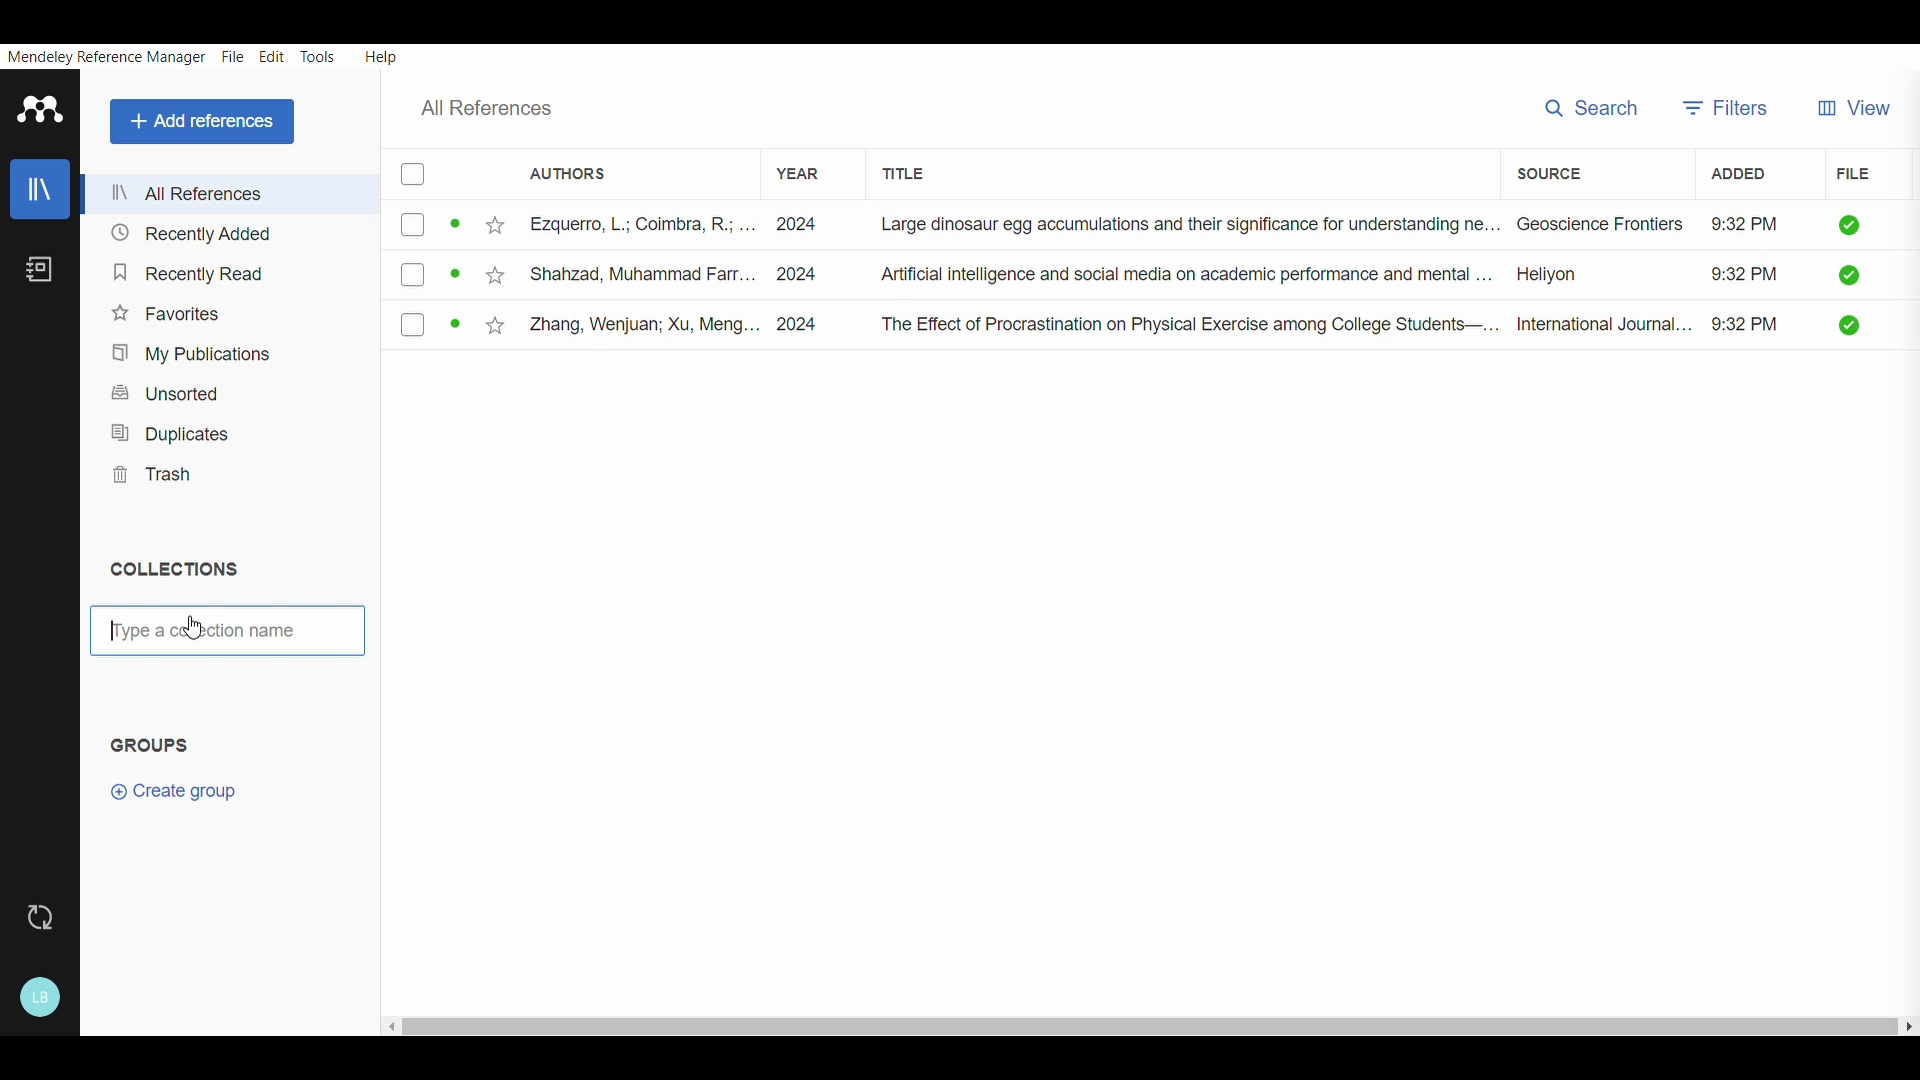 Image resolution: width=1920 pixels, height=1080 pixels. What do you see at coordinates (1852, 175) in the screenshot?
I see `FILE` at bounding box center [1852, 175].